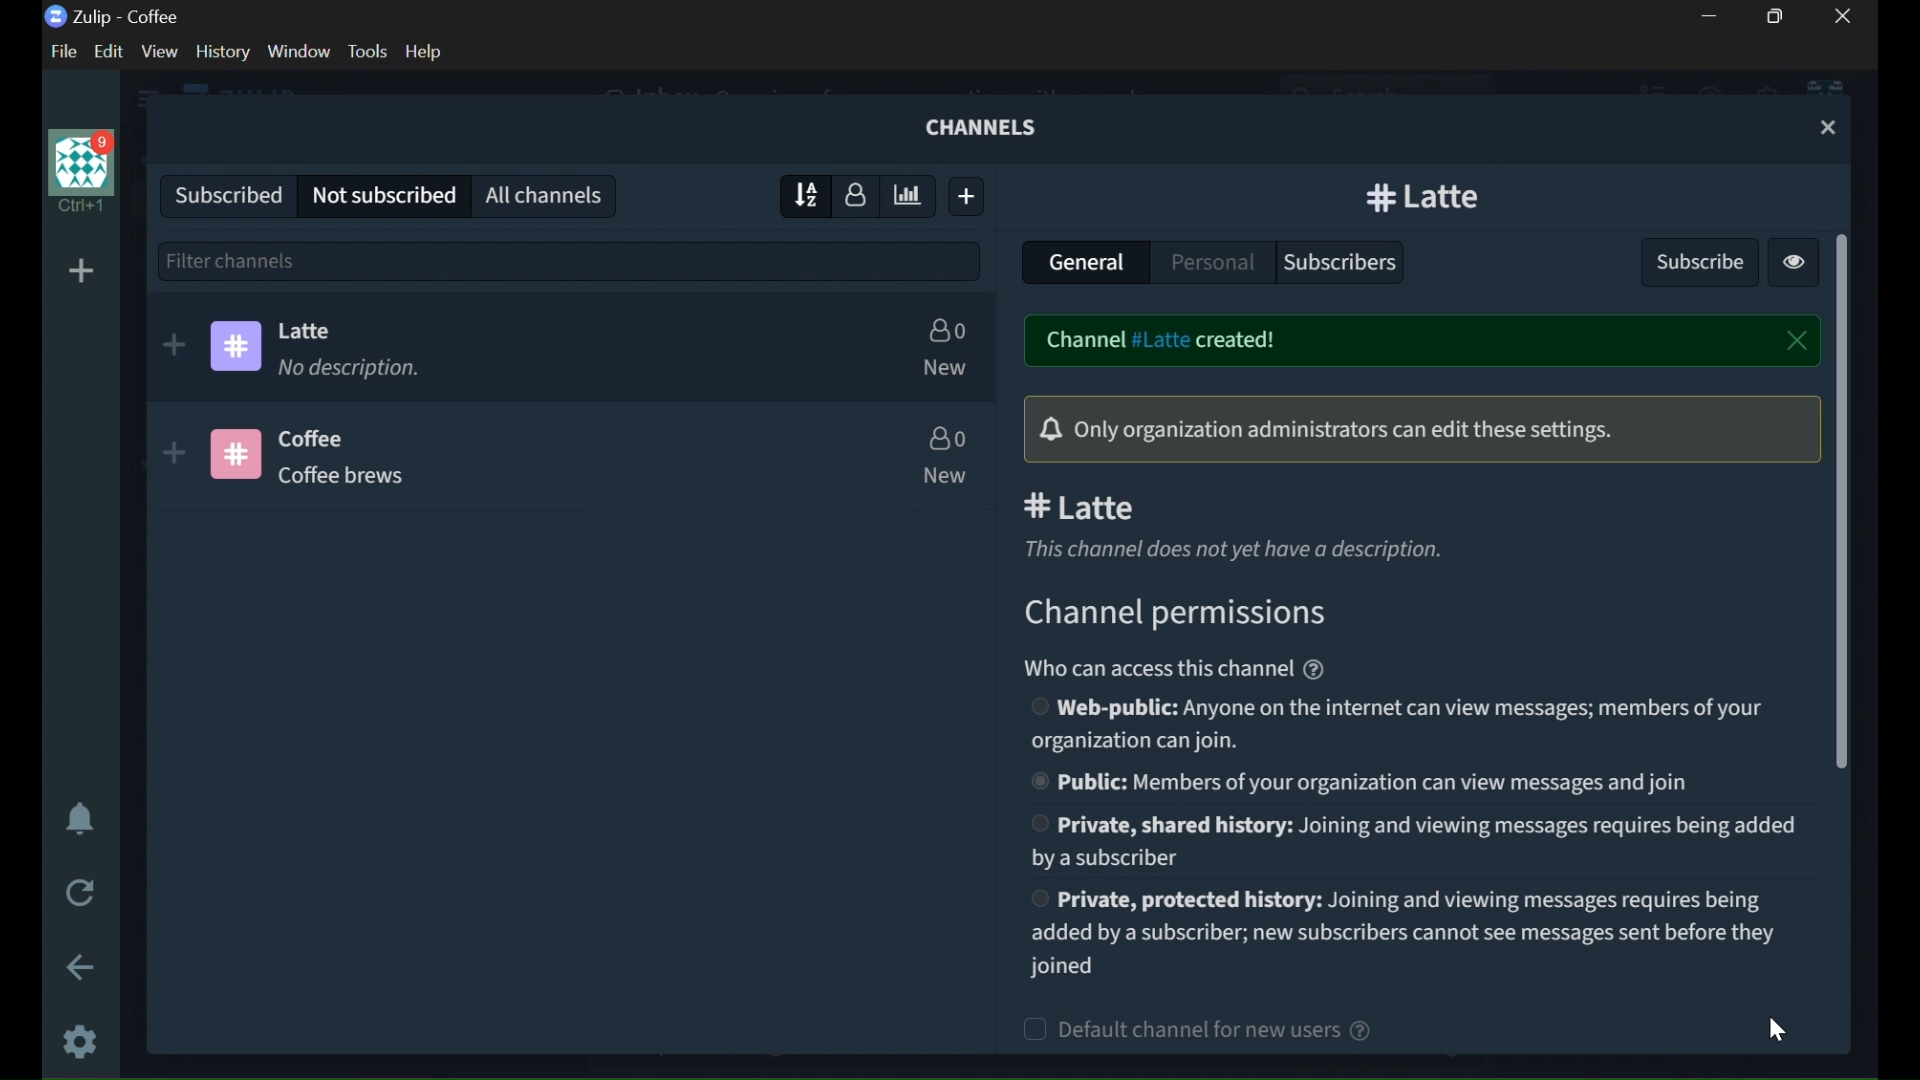 The width and height of the screenshot is (1920, 1080). Describe the element at coordinates (1427, 197) in the screenshot. I see `CHANNEL NAME` at that location.